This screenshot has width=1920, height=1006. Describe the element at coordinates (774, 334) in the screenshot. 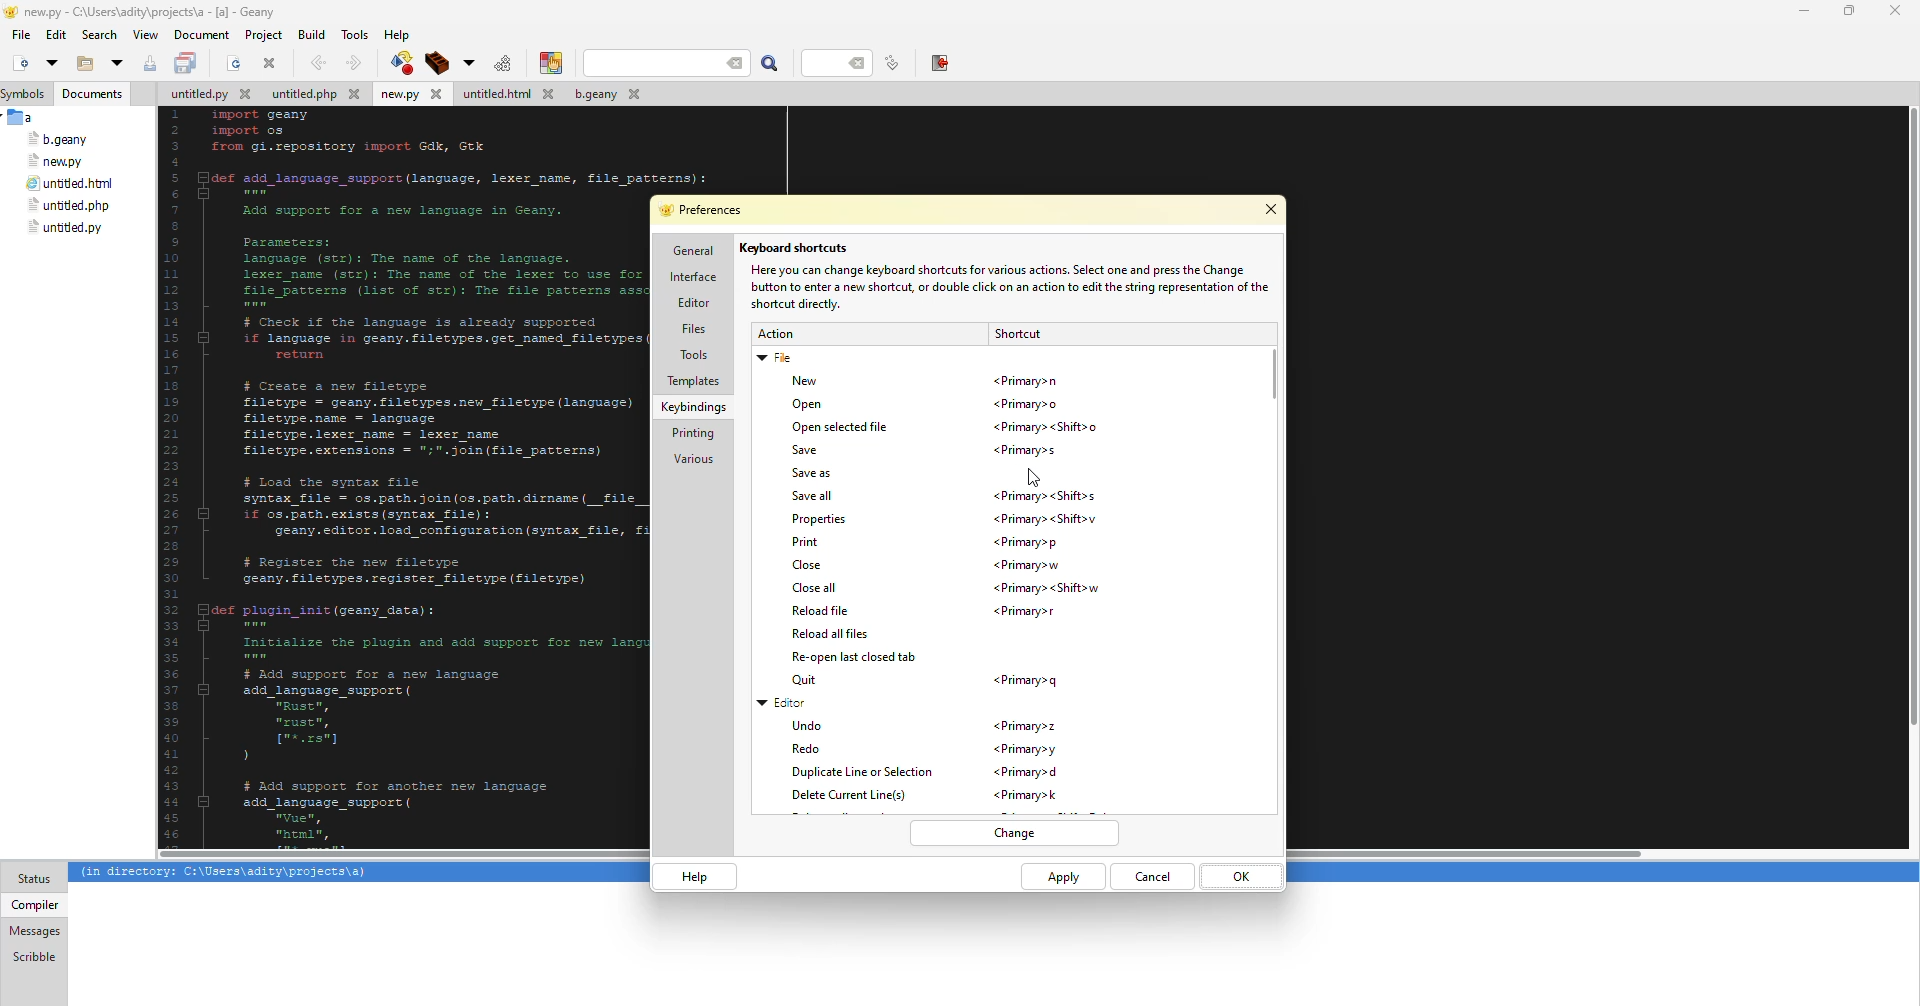

I see `action` at that location.